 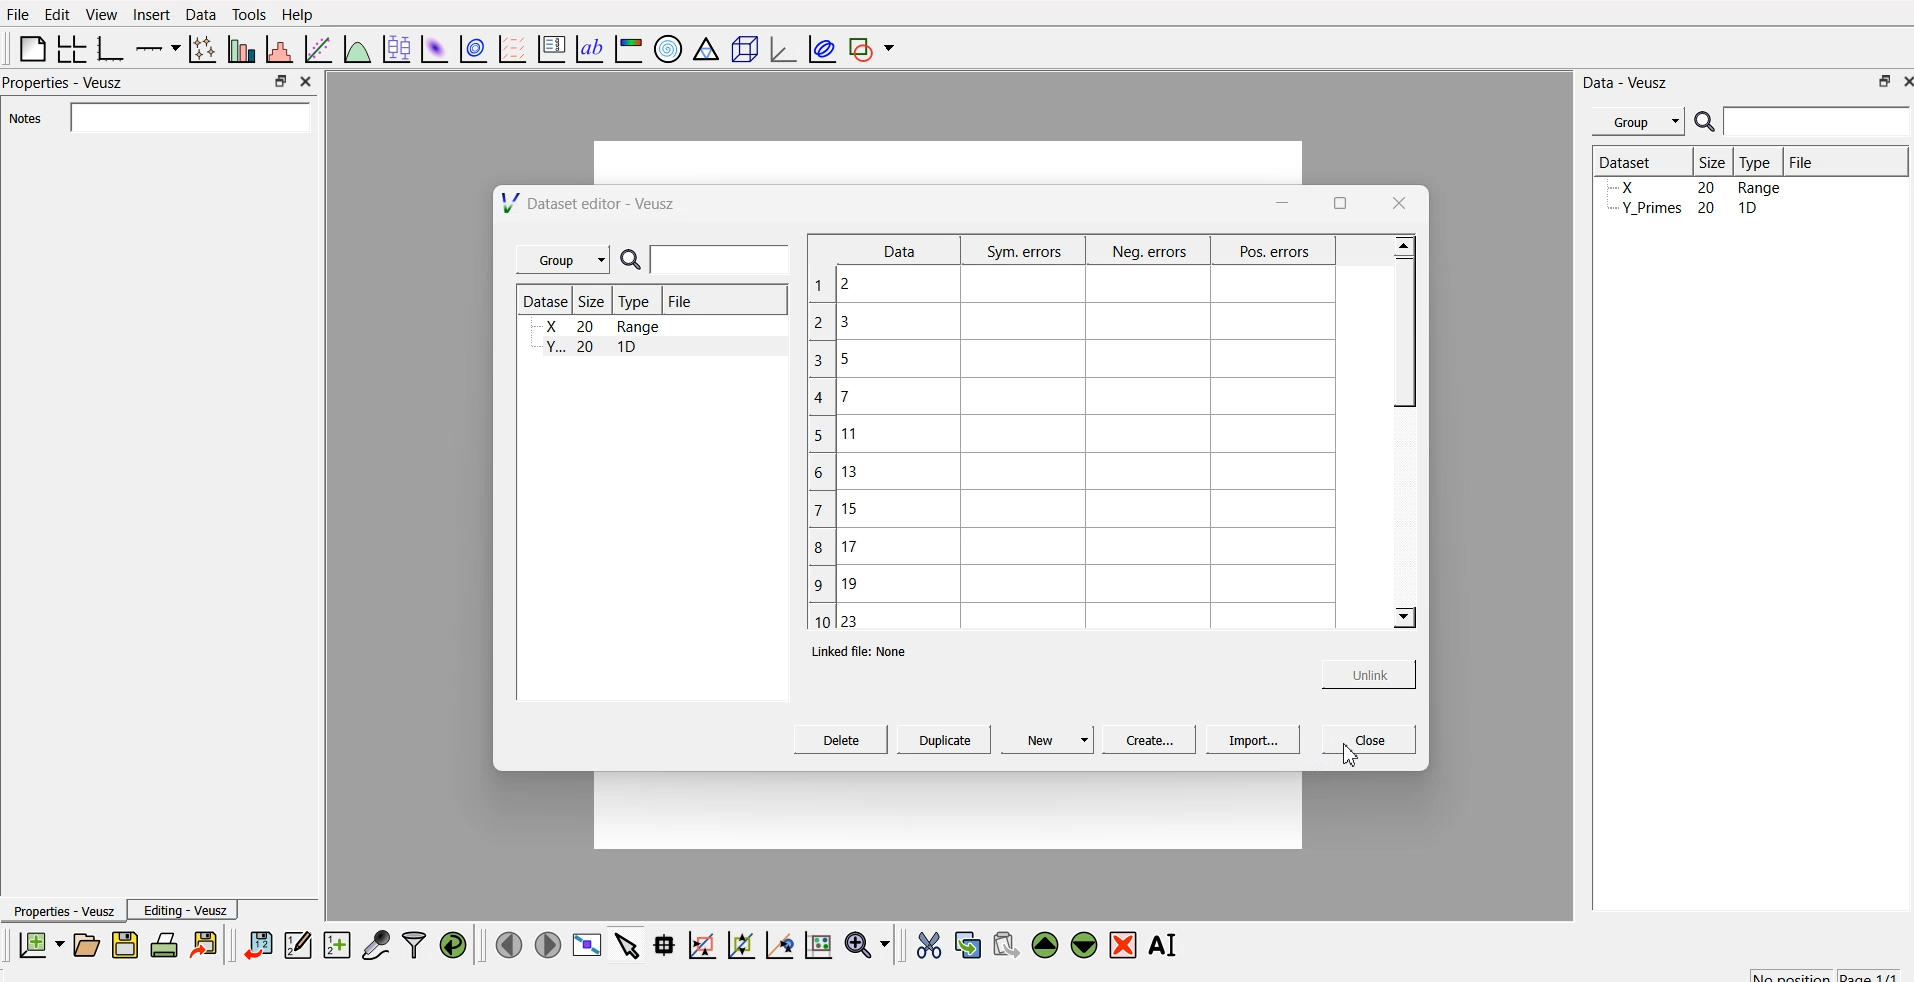 What do you see at coordinates (636, 302) in the screenshot?
I see `| Type` at bounding box center [636, 302].